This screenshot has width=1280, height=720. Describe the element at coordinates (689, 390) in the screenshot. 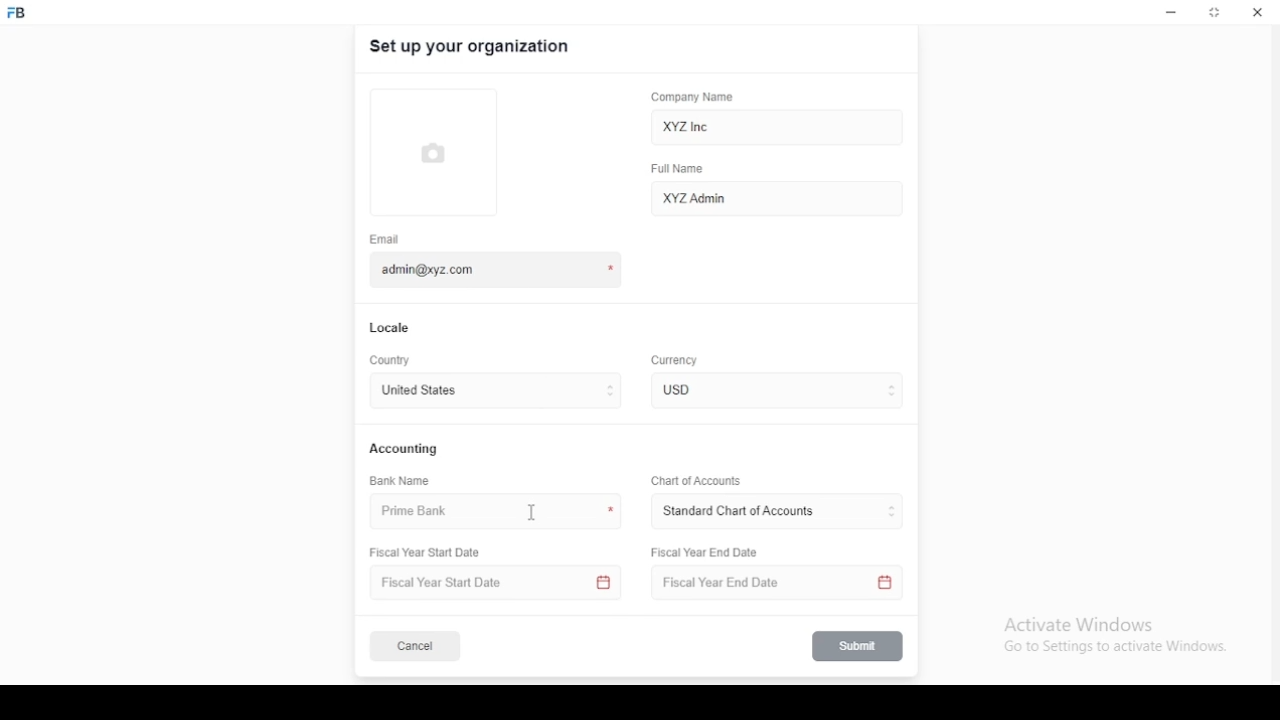

I see `currency` at that location.